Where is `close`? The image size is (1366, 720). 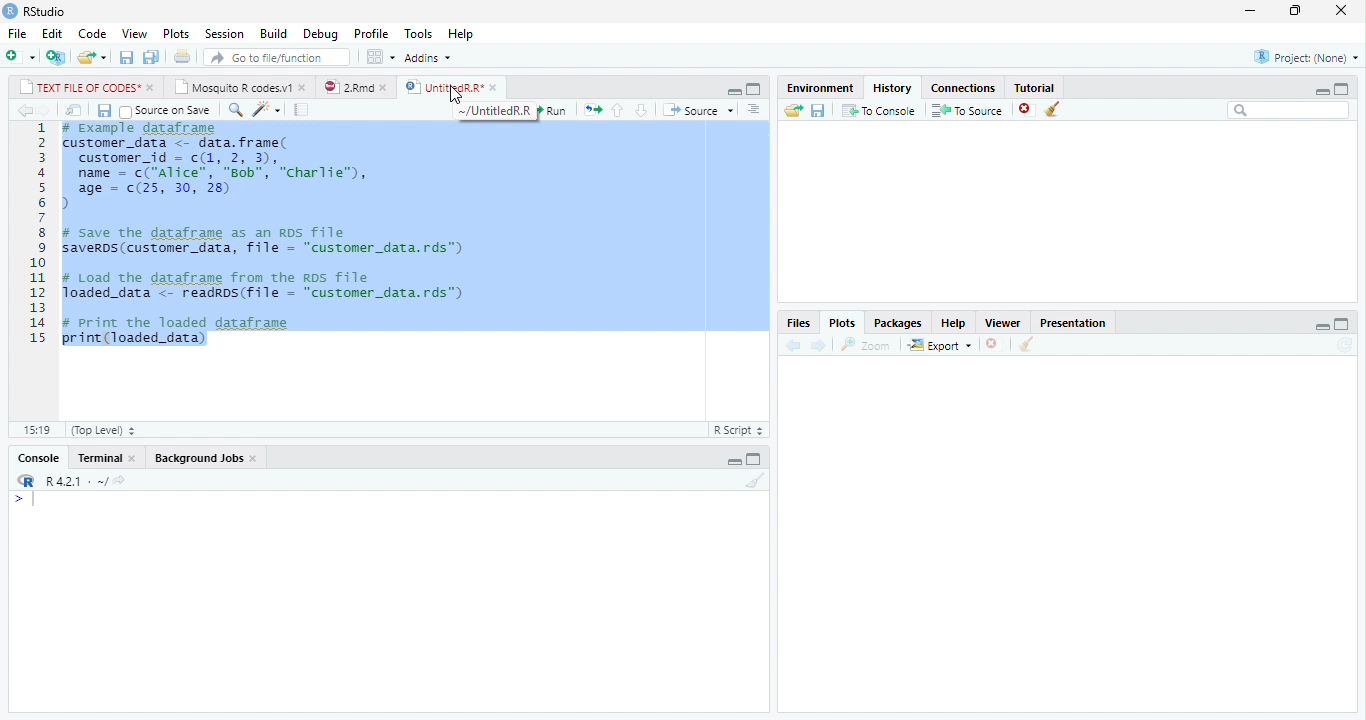 close is located at coordinates (256, 459).